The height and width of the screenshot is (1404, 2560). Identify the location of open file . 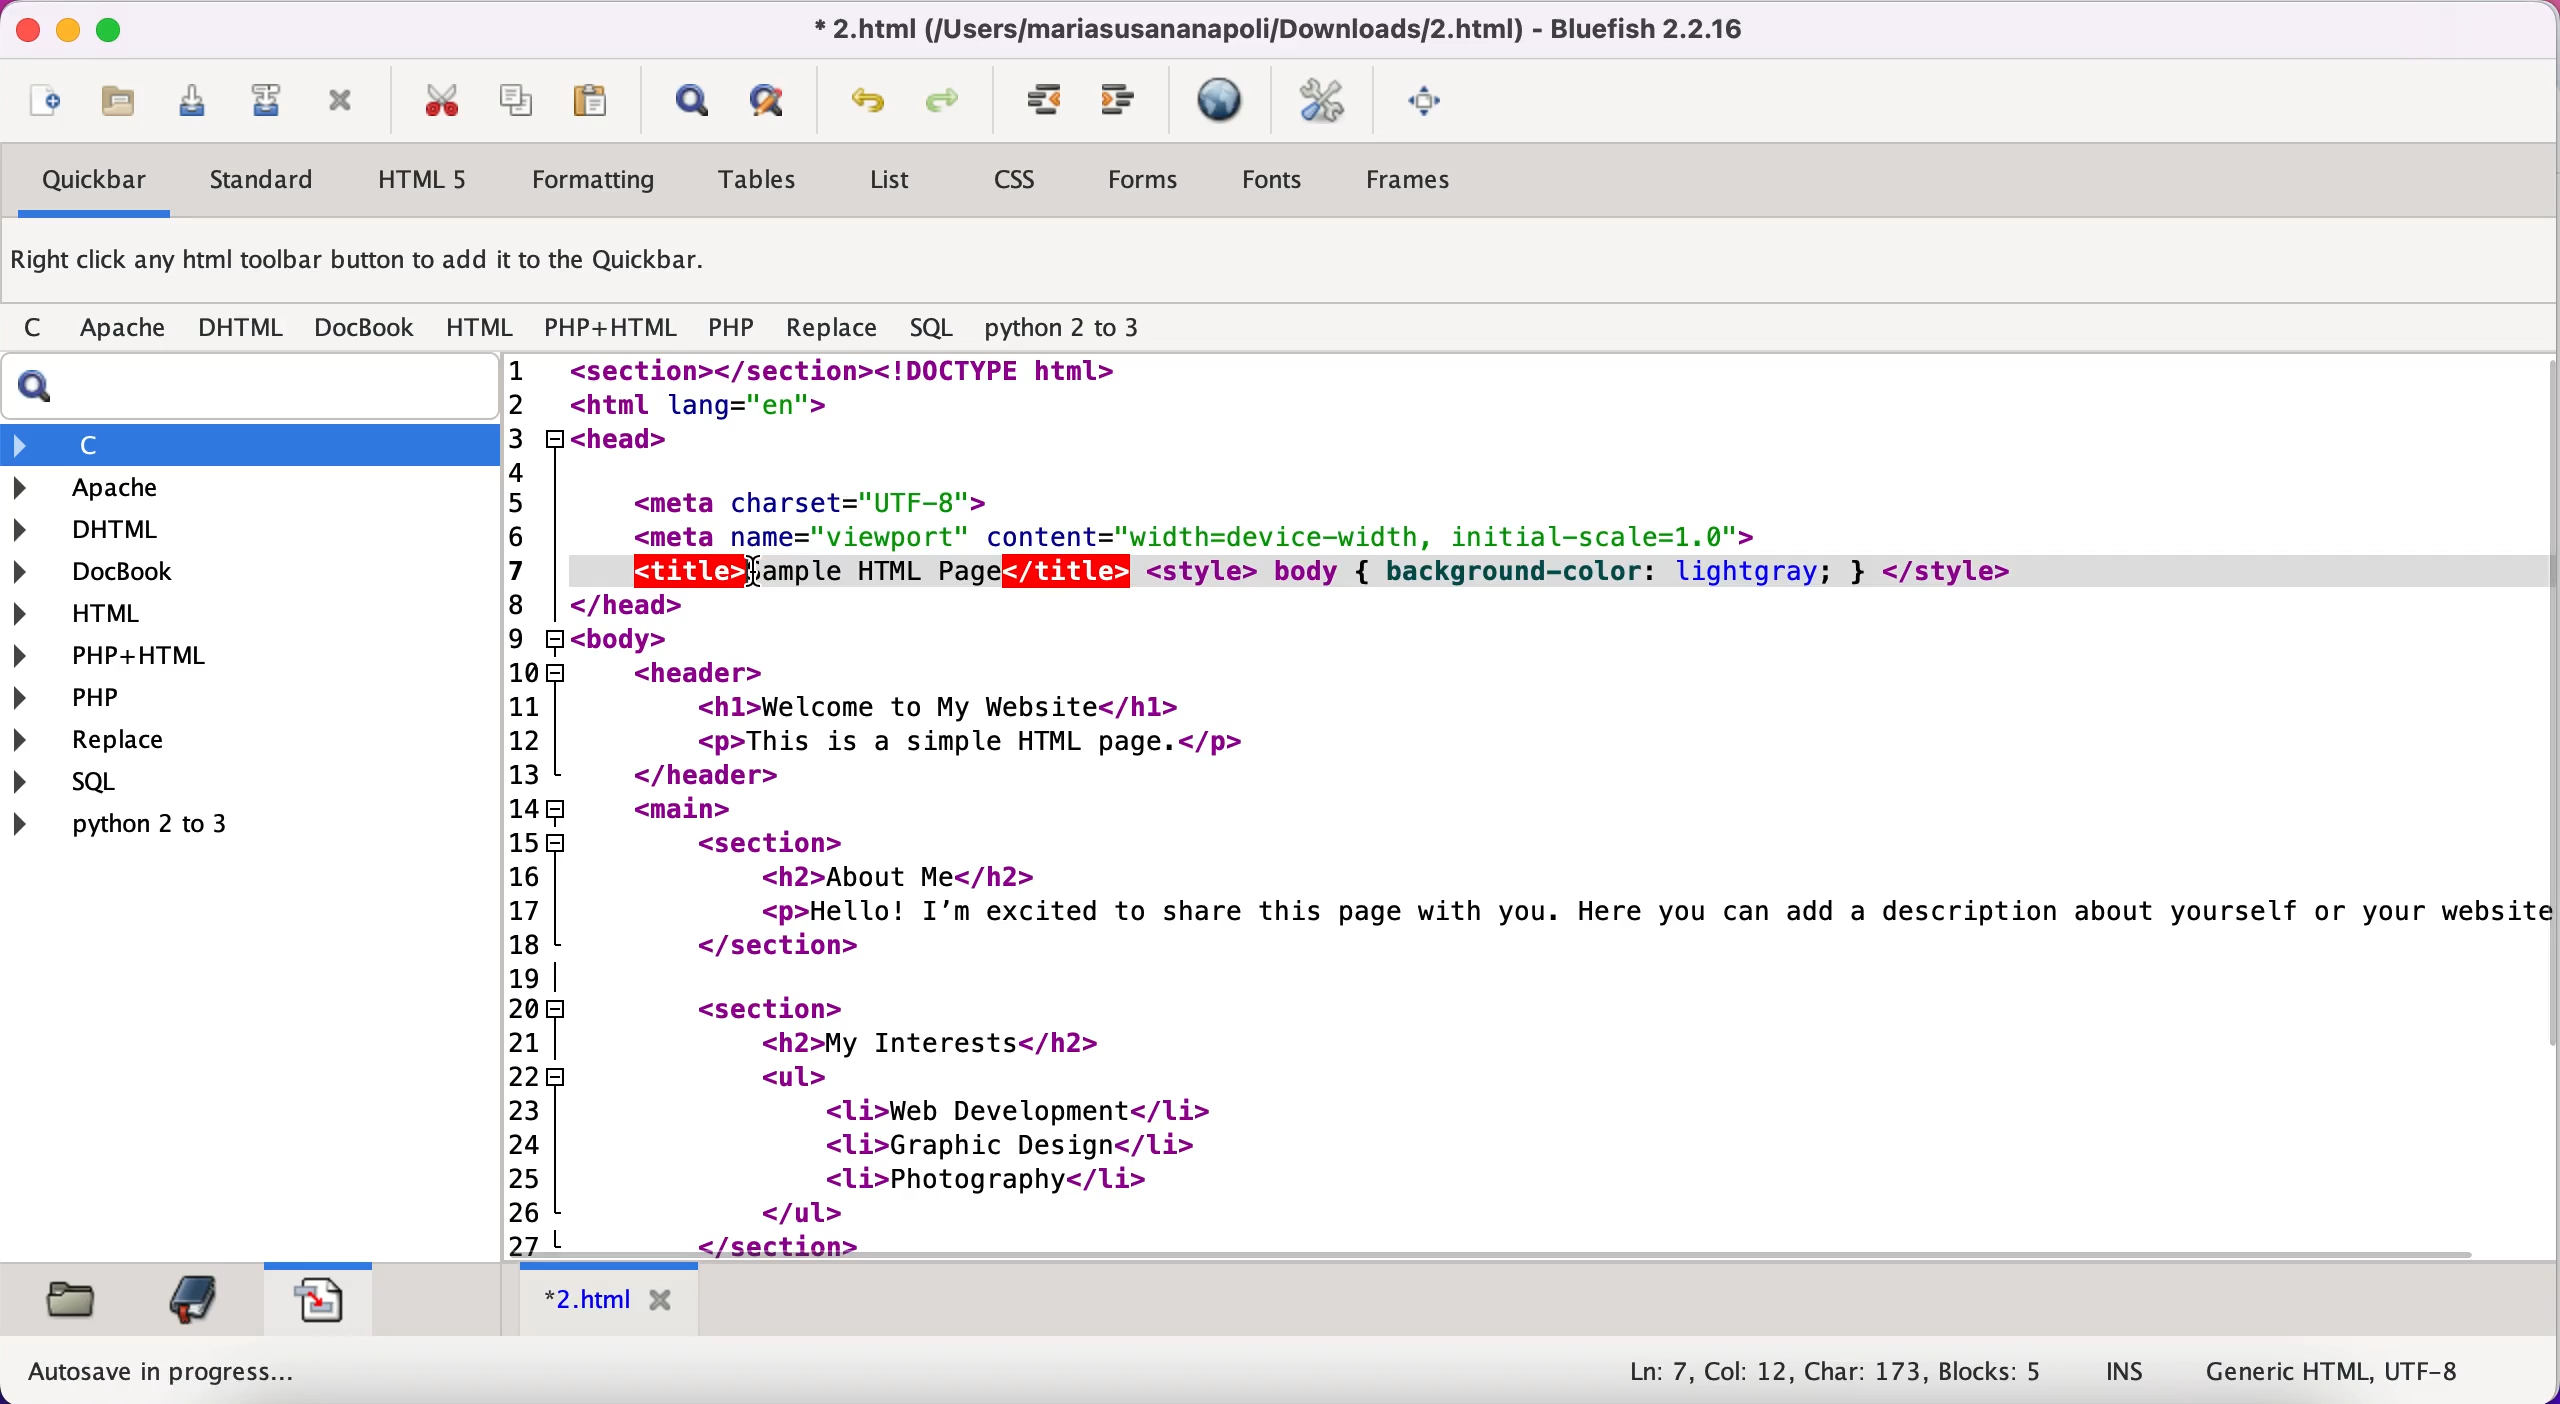
(128, 107).